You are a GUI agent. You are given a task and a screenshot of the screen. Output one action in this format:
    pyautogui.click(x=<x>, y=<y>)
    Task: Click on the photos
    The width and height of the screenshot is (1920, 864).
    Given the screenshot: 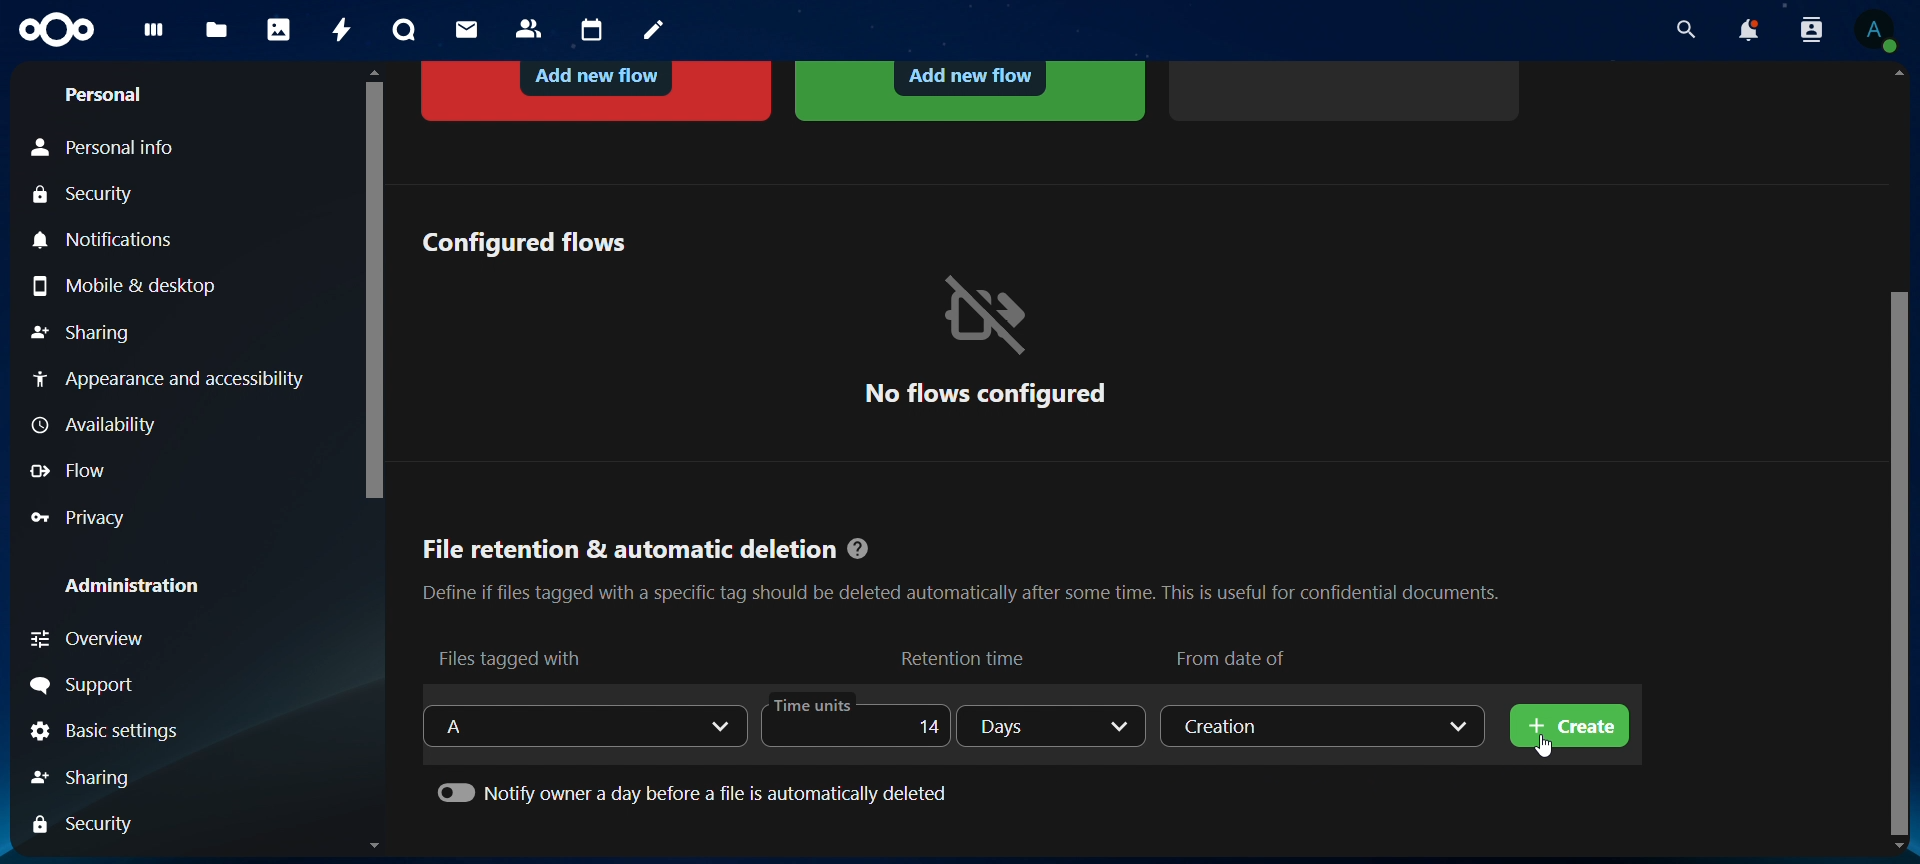 What is the action you would take?
    pyautogui.click(x=279, y=29)
    